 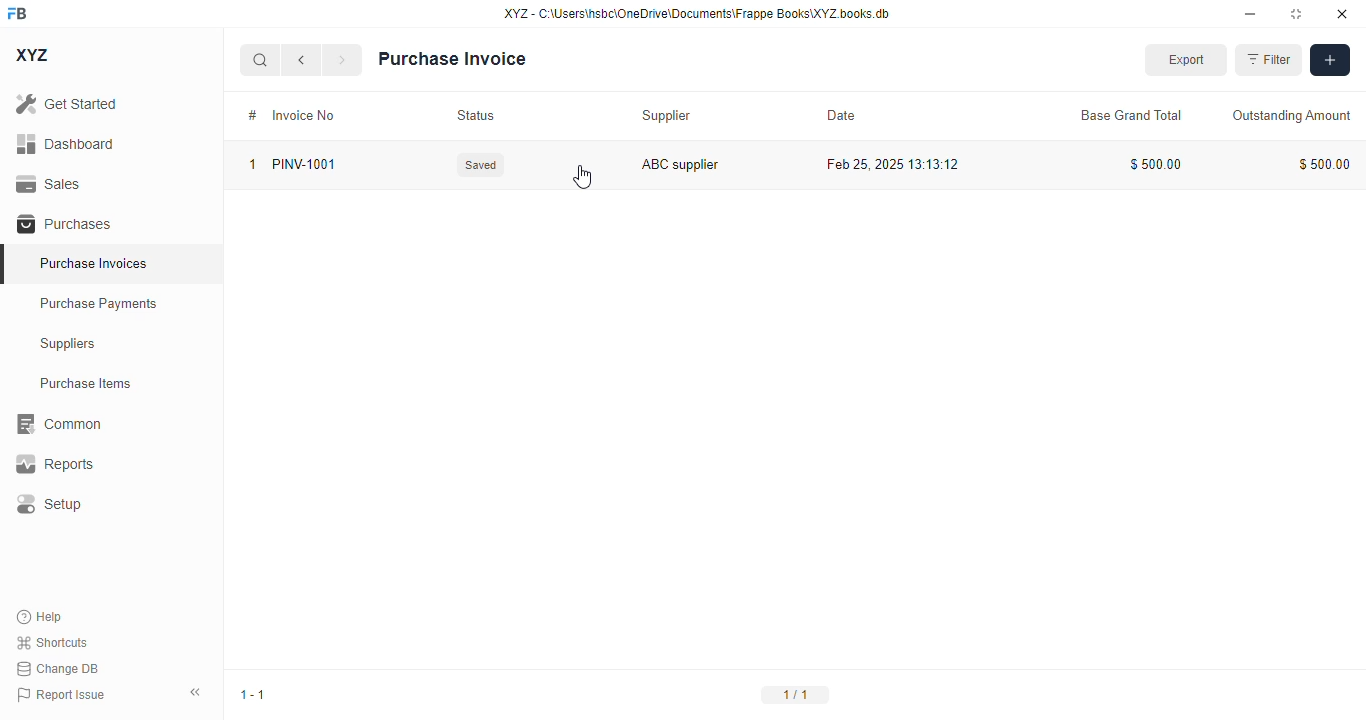 I want to click on change DB, so click(x=57, y=669).